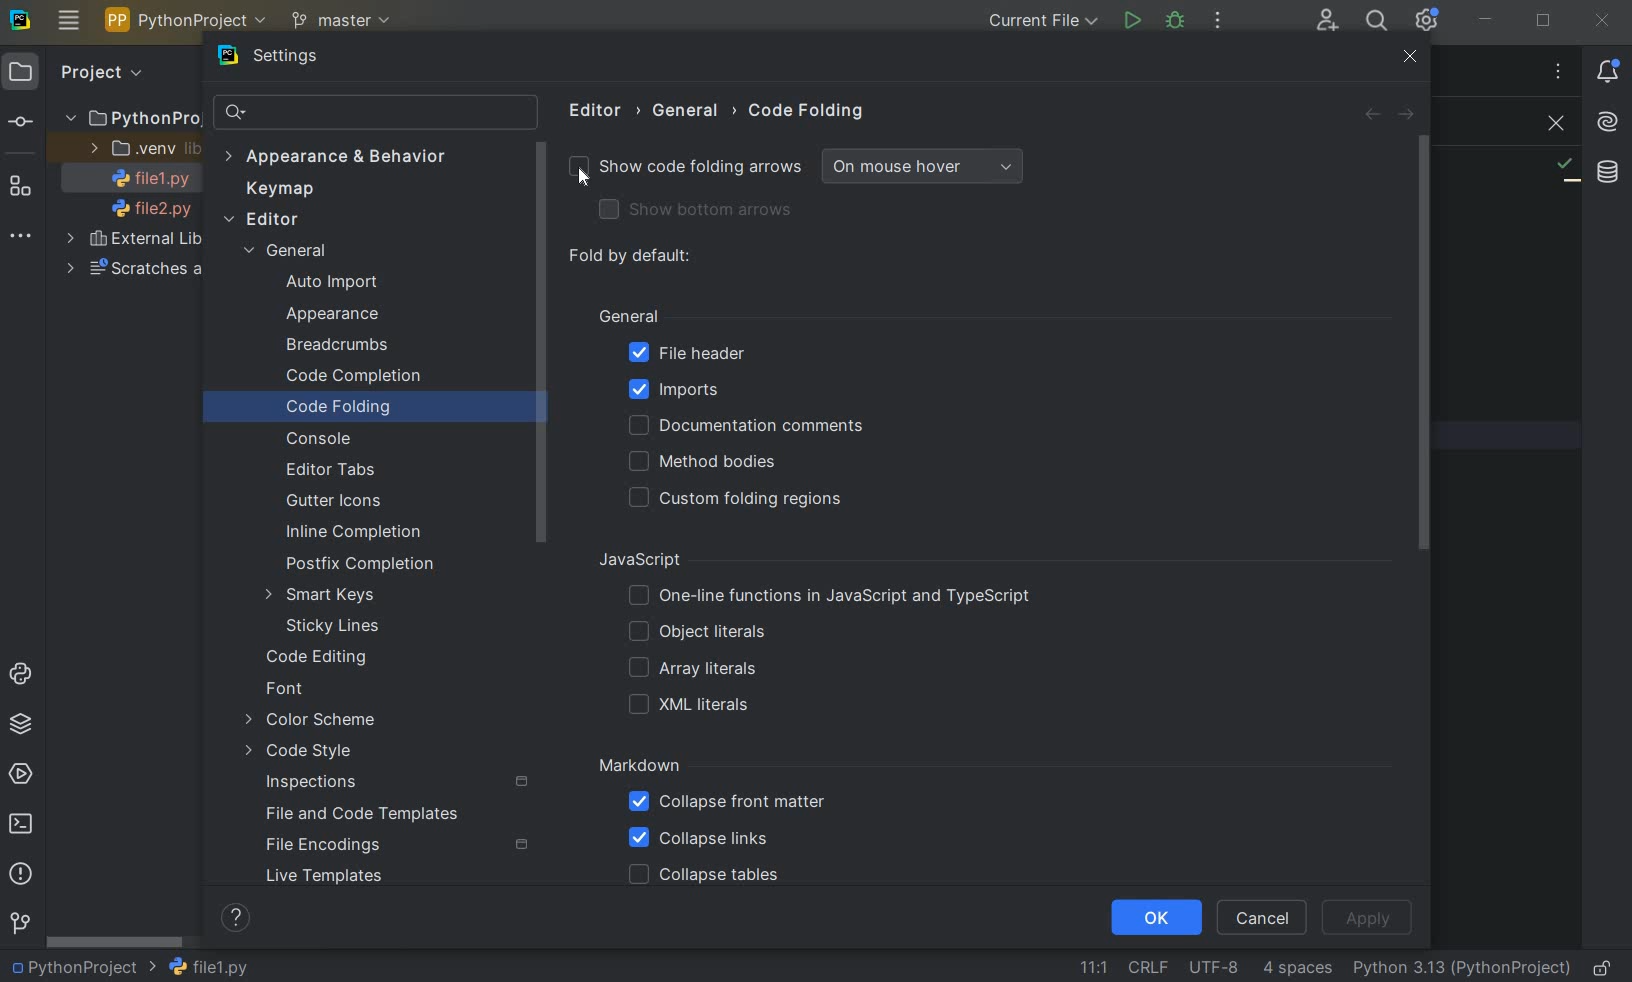 This screenshot has height=982, width=1632. Describe the element at coordinates (683, 170) in the screenshot. I see `SHOW CODE FOLDING ARROWS` at that location.